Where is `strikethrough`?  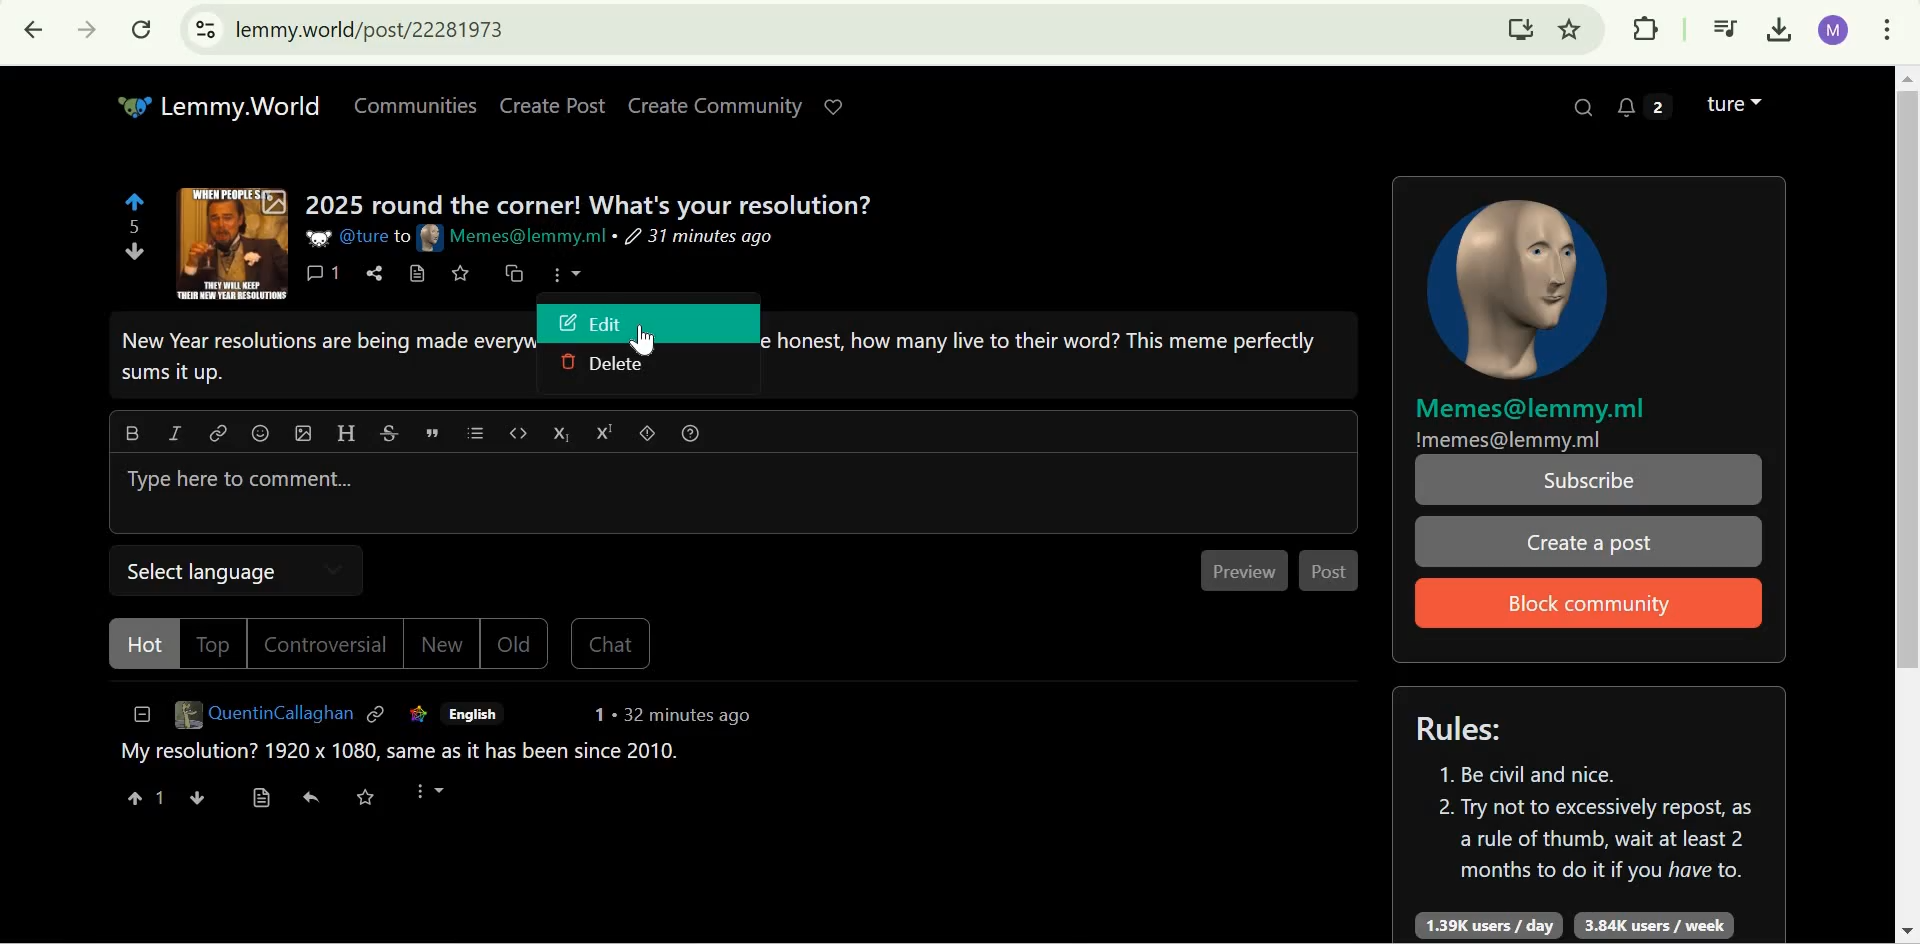
strikethrough is located at coordinates (389, 431).